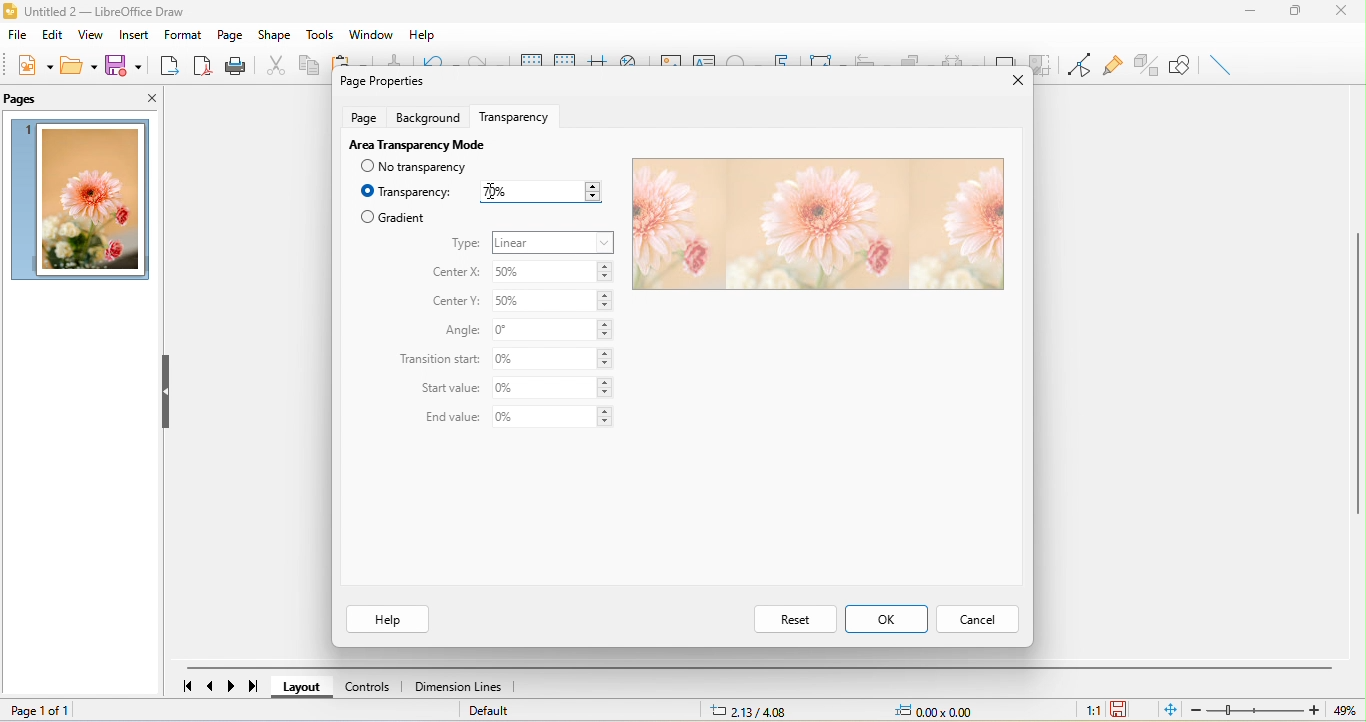  Describe the element at coordinates (199, 64) in the screenshot. I see `export directly as pdf` at that location.